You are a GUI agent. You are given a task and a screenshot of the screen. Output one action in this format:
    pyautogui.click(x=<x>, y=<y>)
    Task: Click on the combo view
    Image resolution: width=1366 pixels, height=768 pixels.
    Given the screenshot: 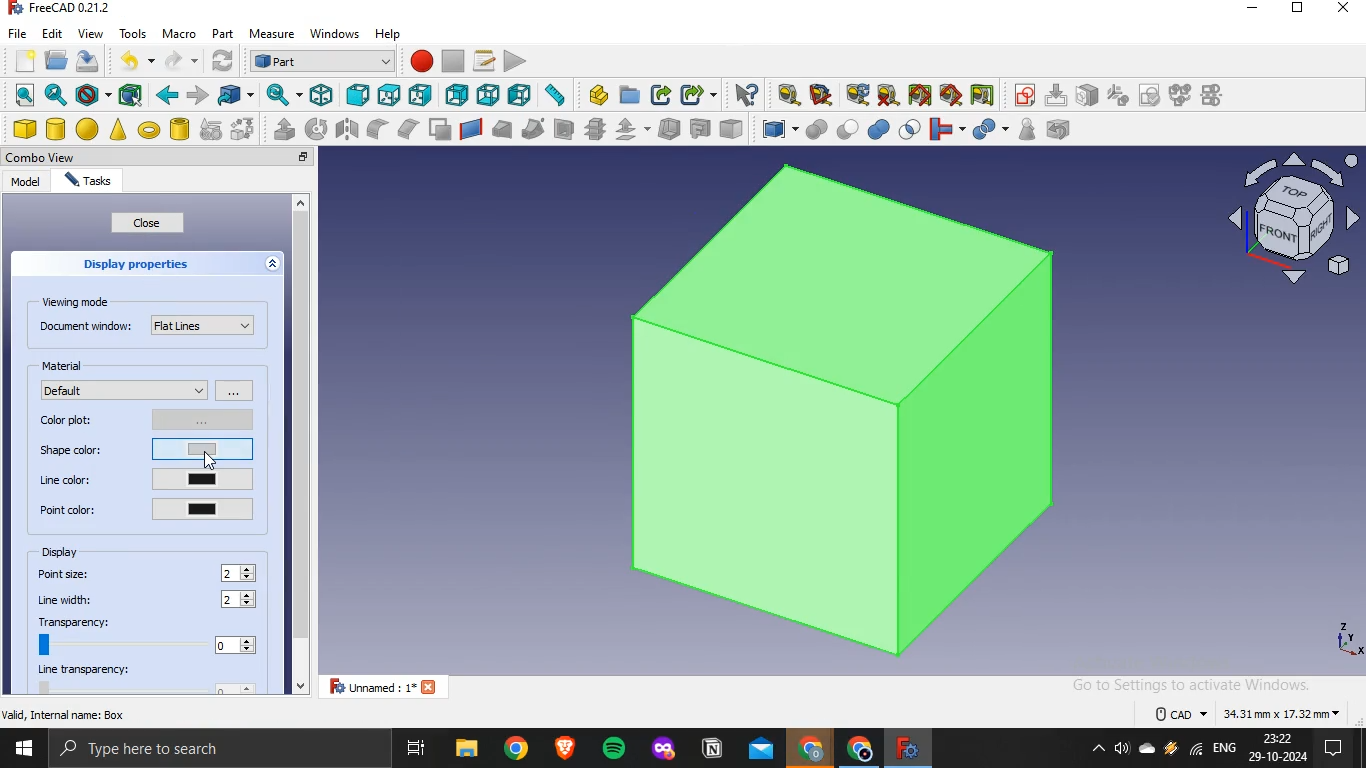 What is the action you would take?
    pyautogui.click(x=45, y=157)
    